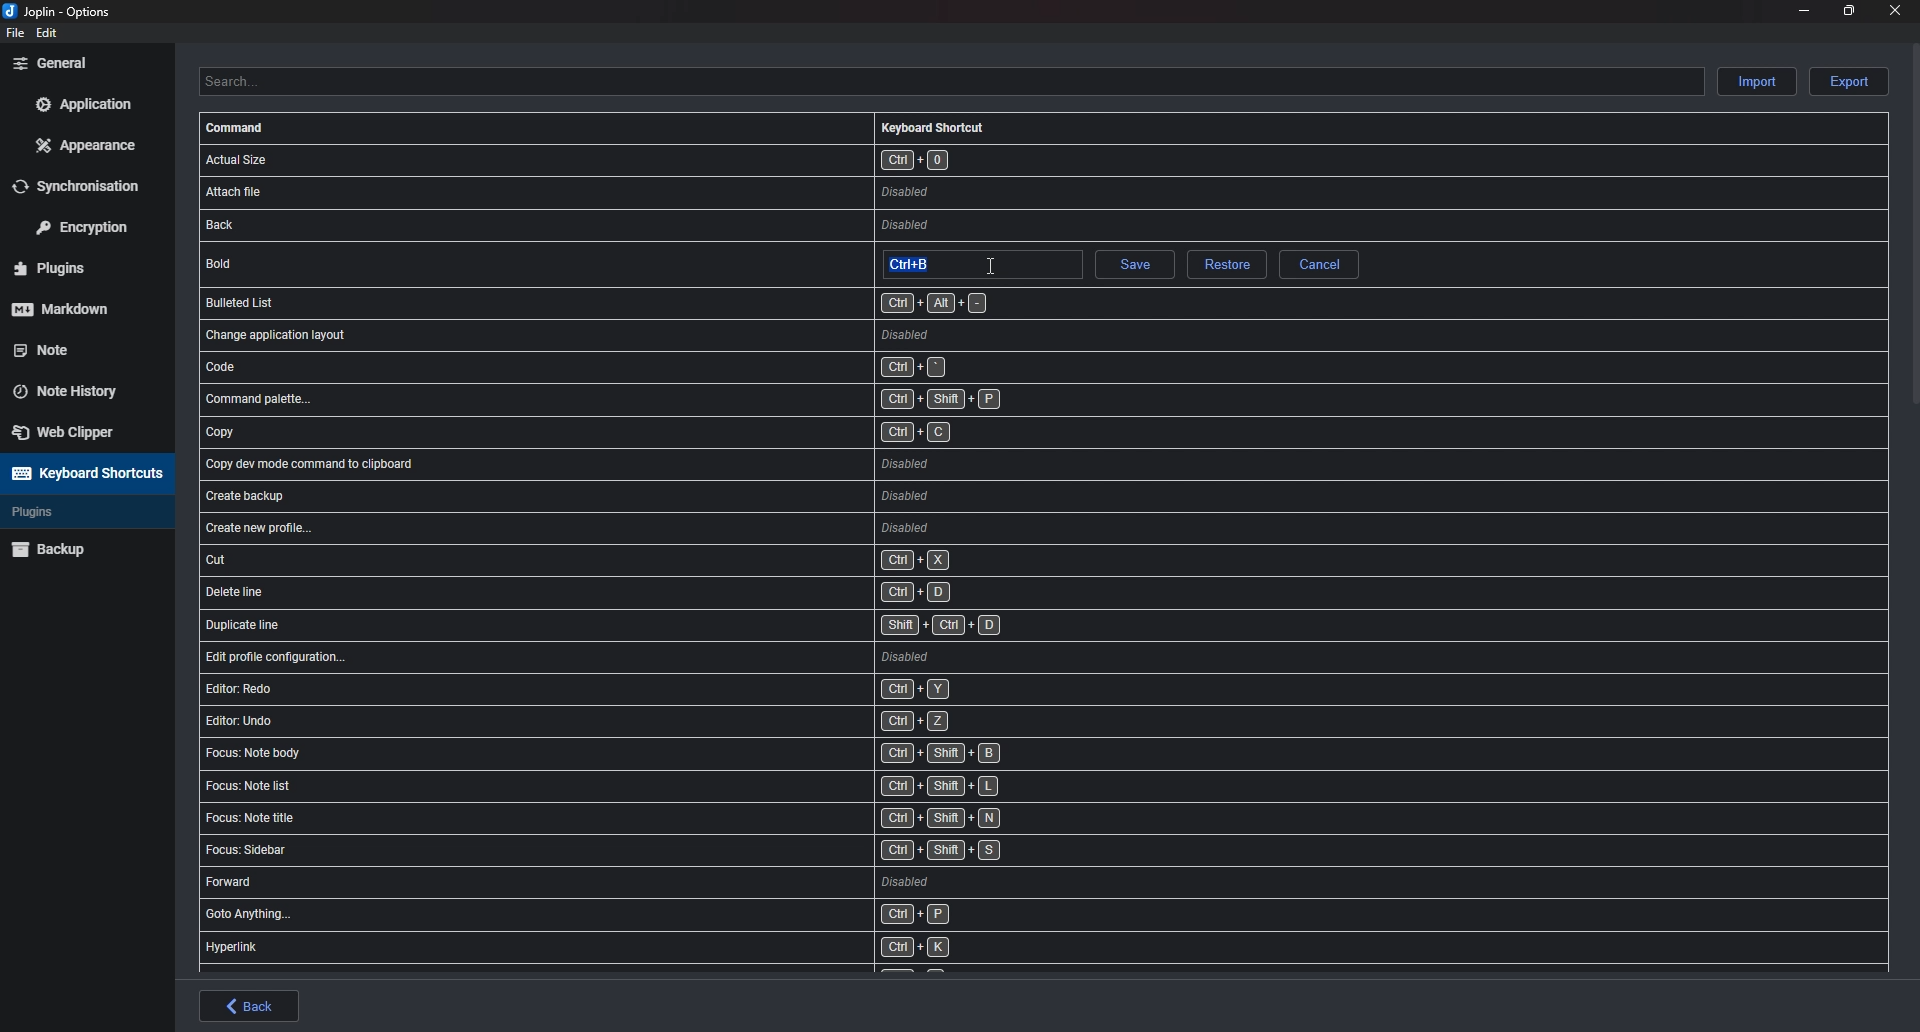 Image resolution: width=1920 pixels, height=1032 pixels. I want to click on shortcut, so click(681, 496).